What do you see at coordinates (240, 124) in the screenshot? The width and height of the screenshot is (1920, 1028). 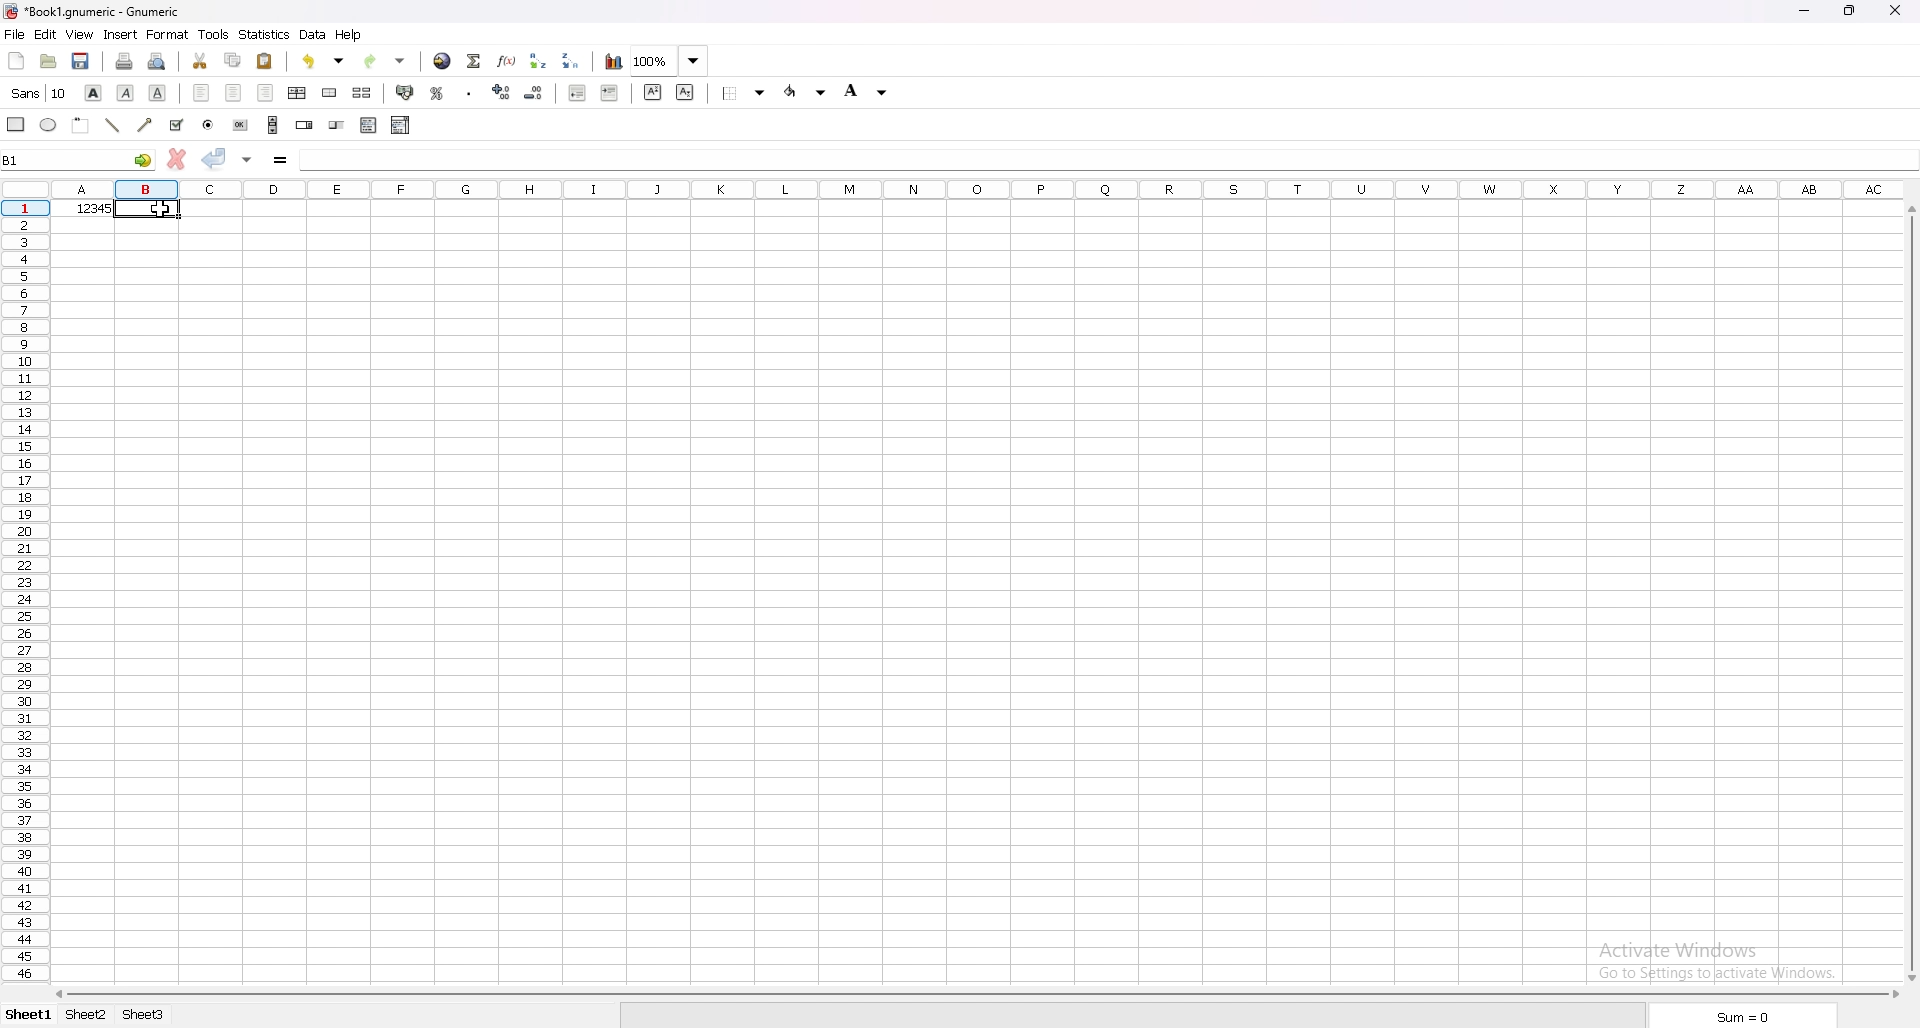 I see `button` at bounding box center [240, 124].